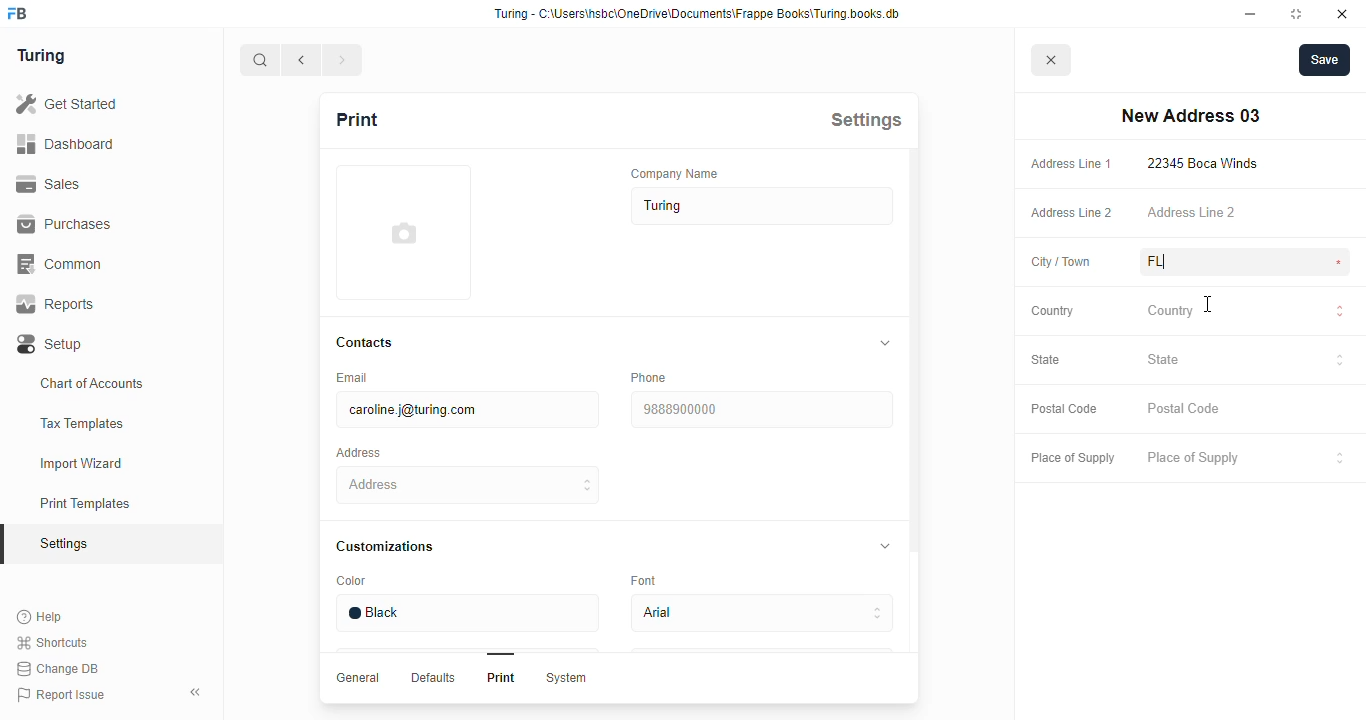 The width and height of the screenshot is (1366, 720). What do you see at coordinates (763, 206) in the screenshot?
I see `turing` at bounding box center [763, 206].